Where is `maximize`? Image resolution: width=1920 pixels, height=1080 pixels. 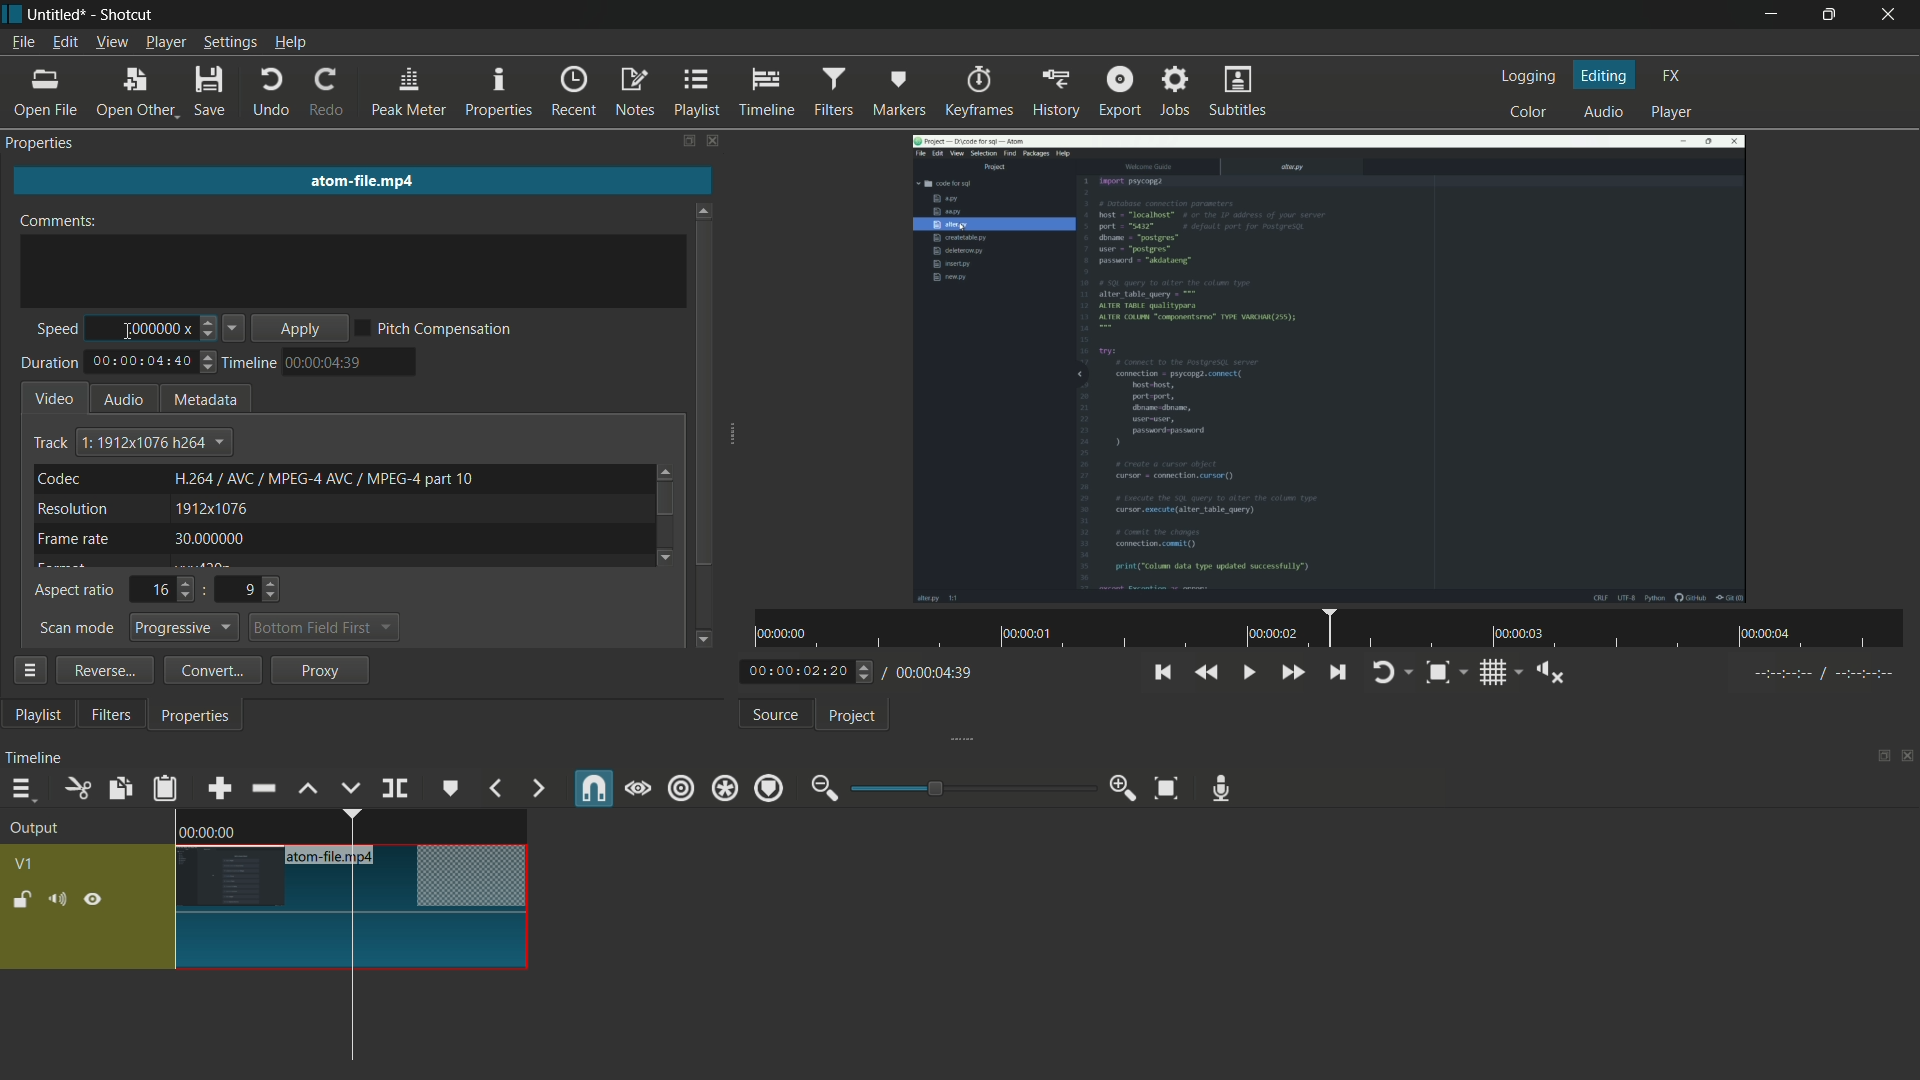 maximize is located at coordinates (1831, 13).